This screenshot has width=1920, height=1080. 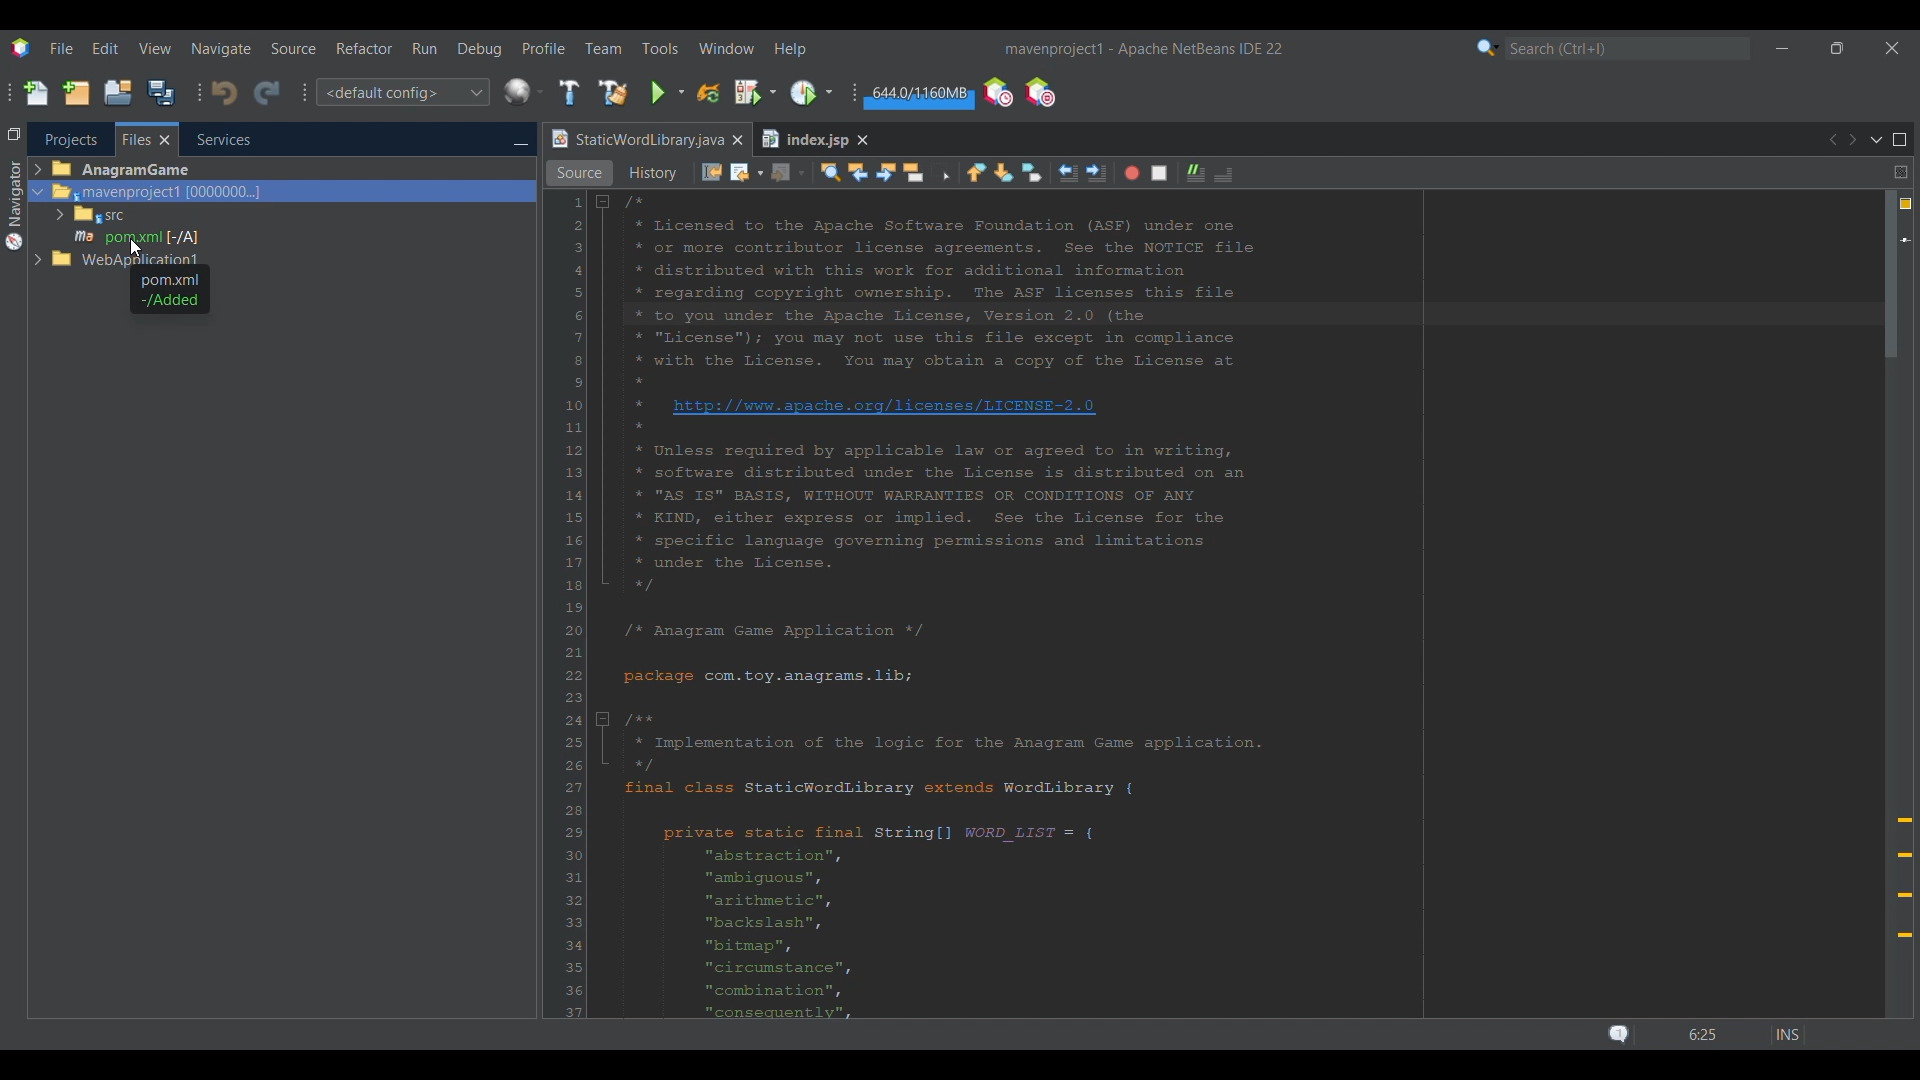 I want to click on Debug main project, so click(x=755, y=92).